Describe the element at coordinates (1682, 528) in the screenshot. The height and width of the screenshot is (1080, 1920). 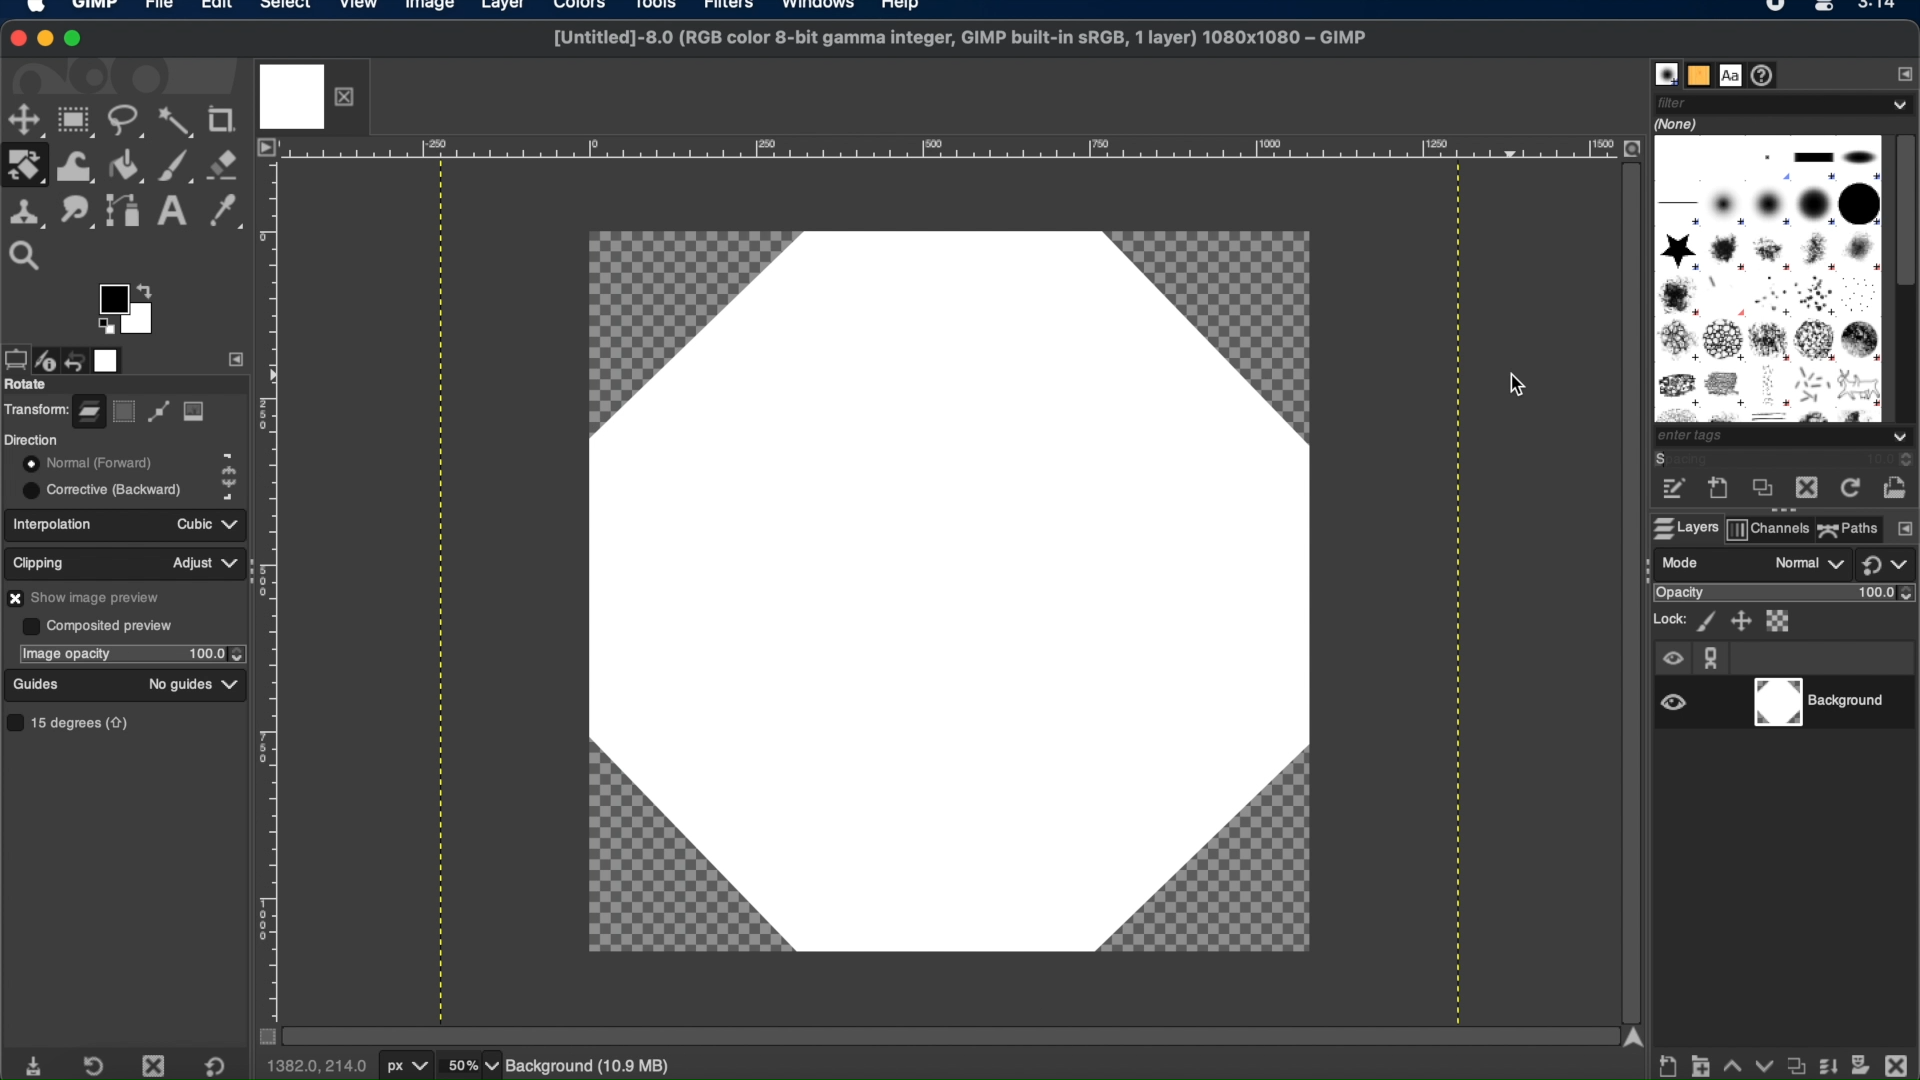
I see `layers` at that location.